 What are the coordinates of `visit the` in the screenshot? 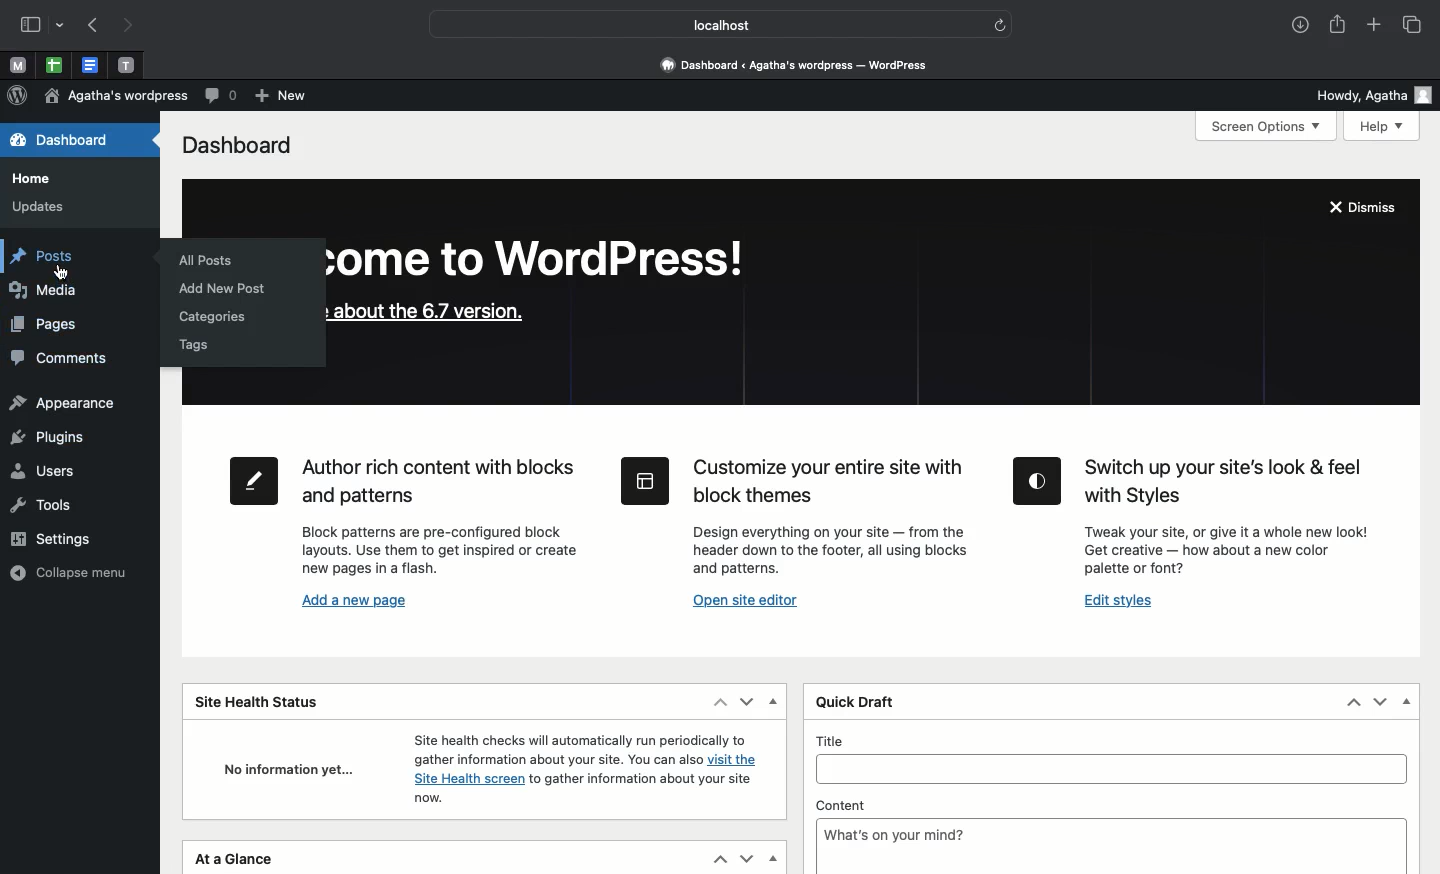 It's located at (738, 761).